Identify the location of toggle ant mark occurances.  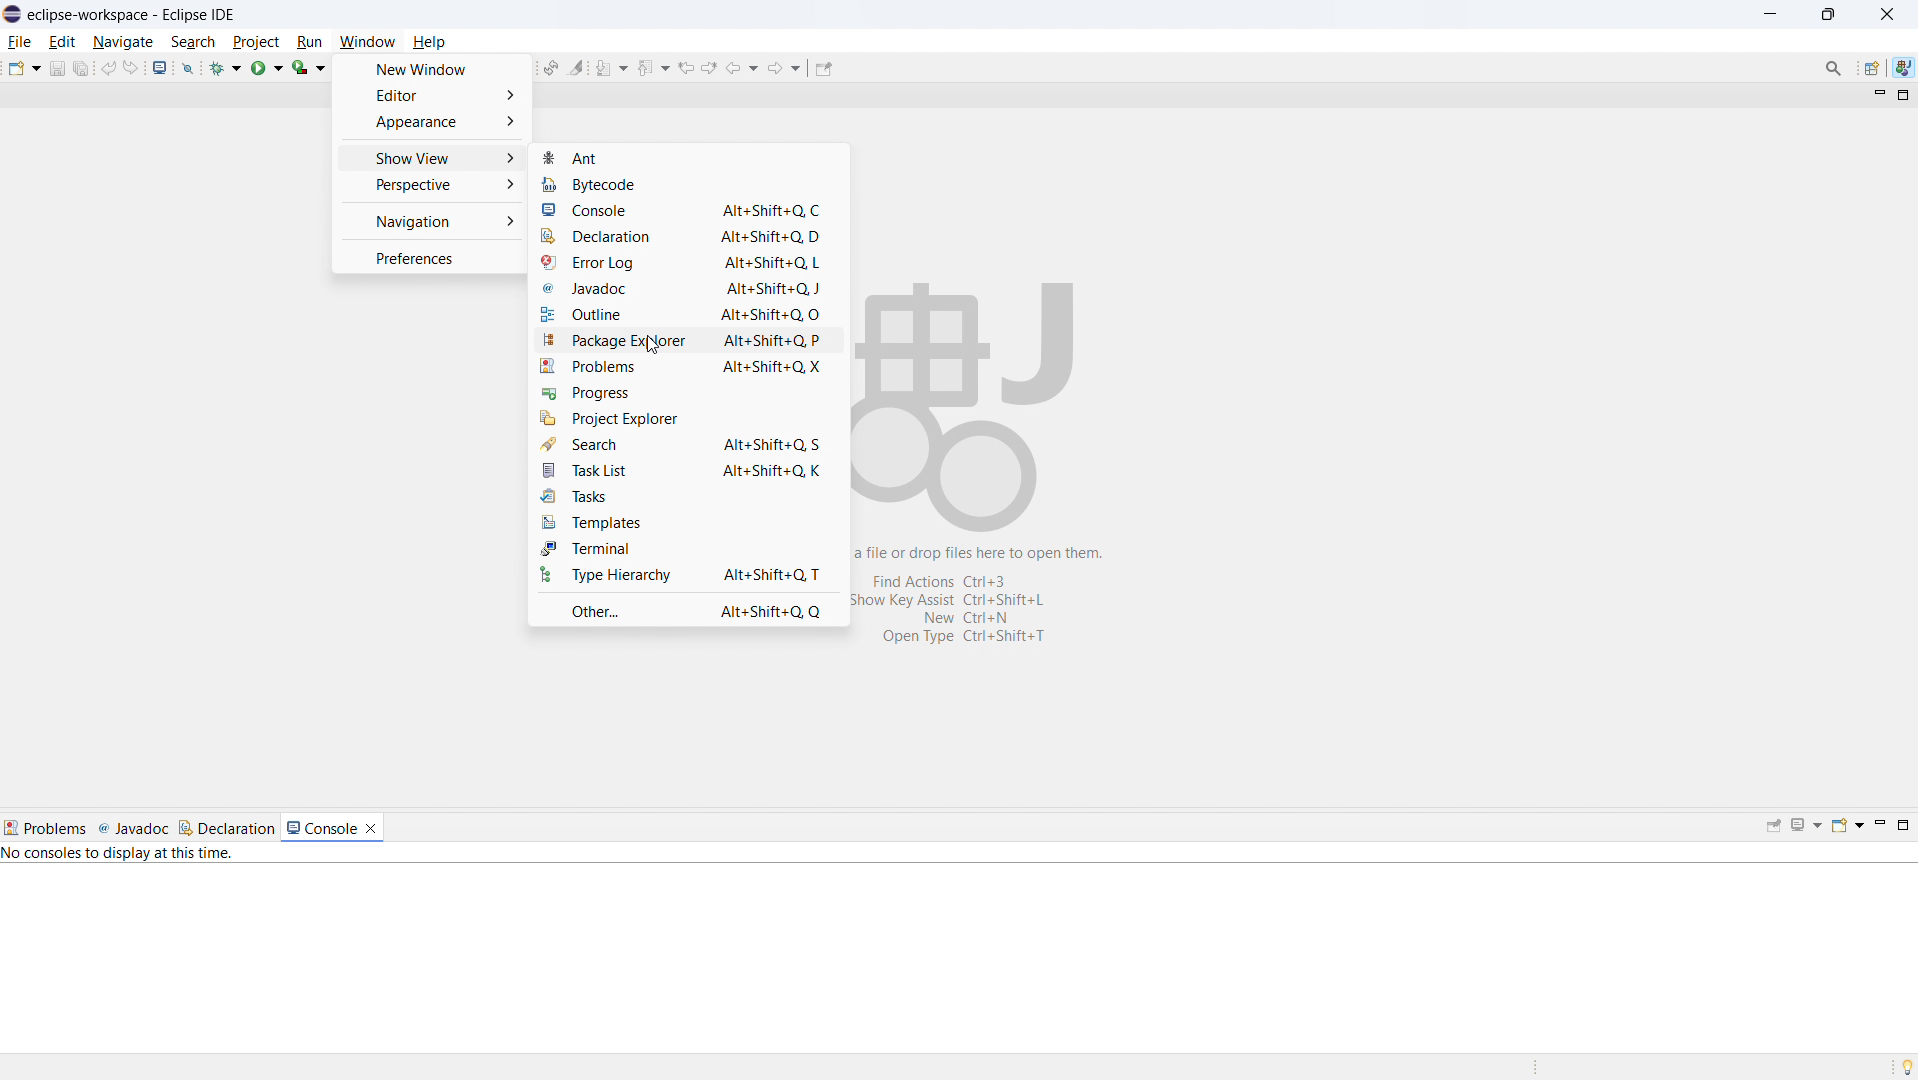
(577, 66).